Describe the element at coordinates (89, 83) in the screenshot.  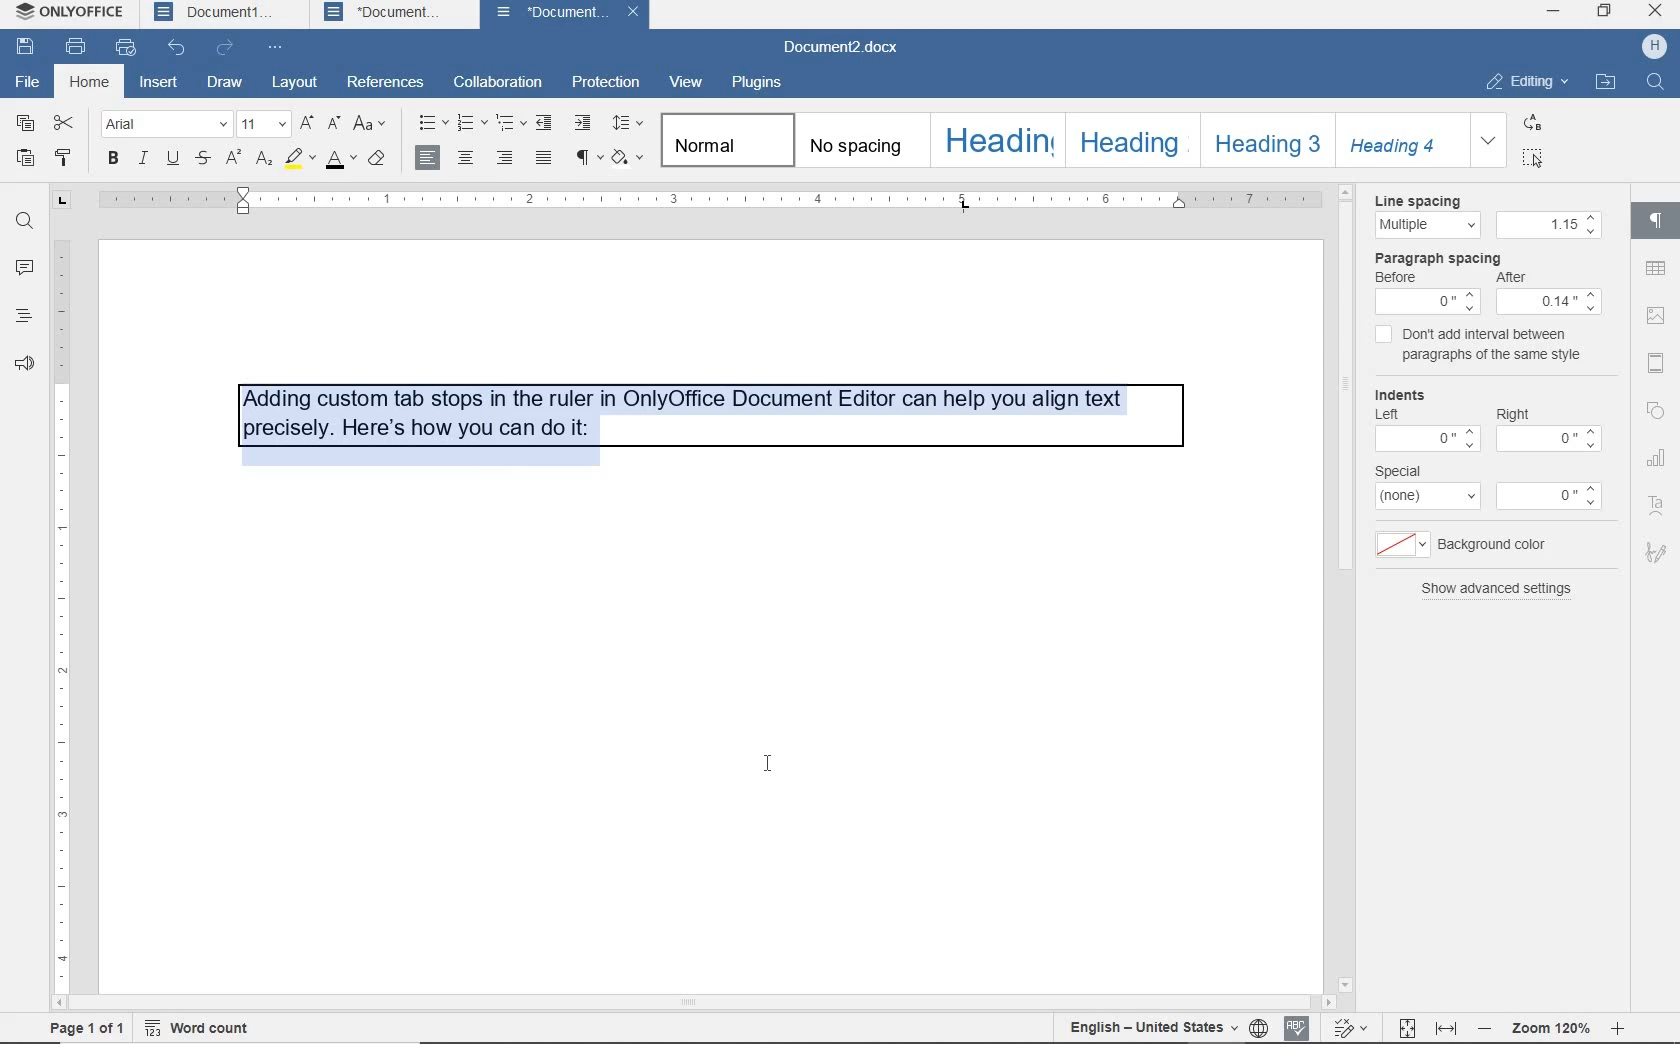
I see `home` at that location.